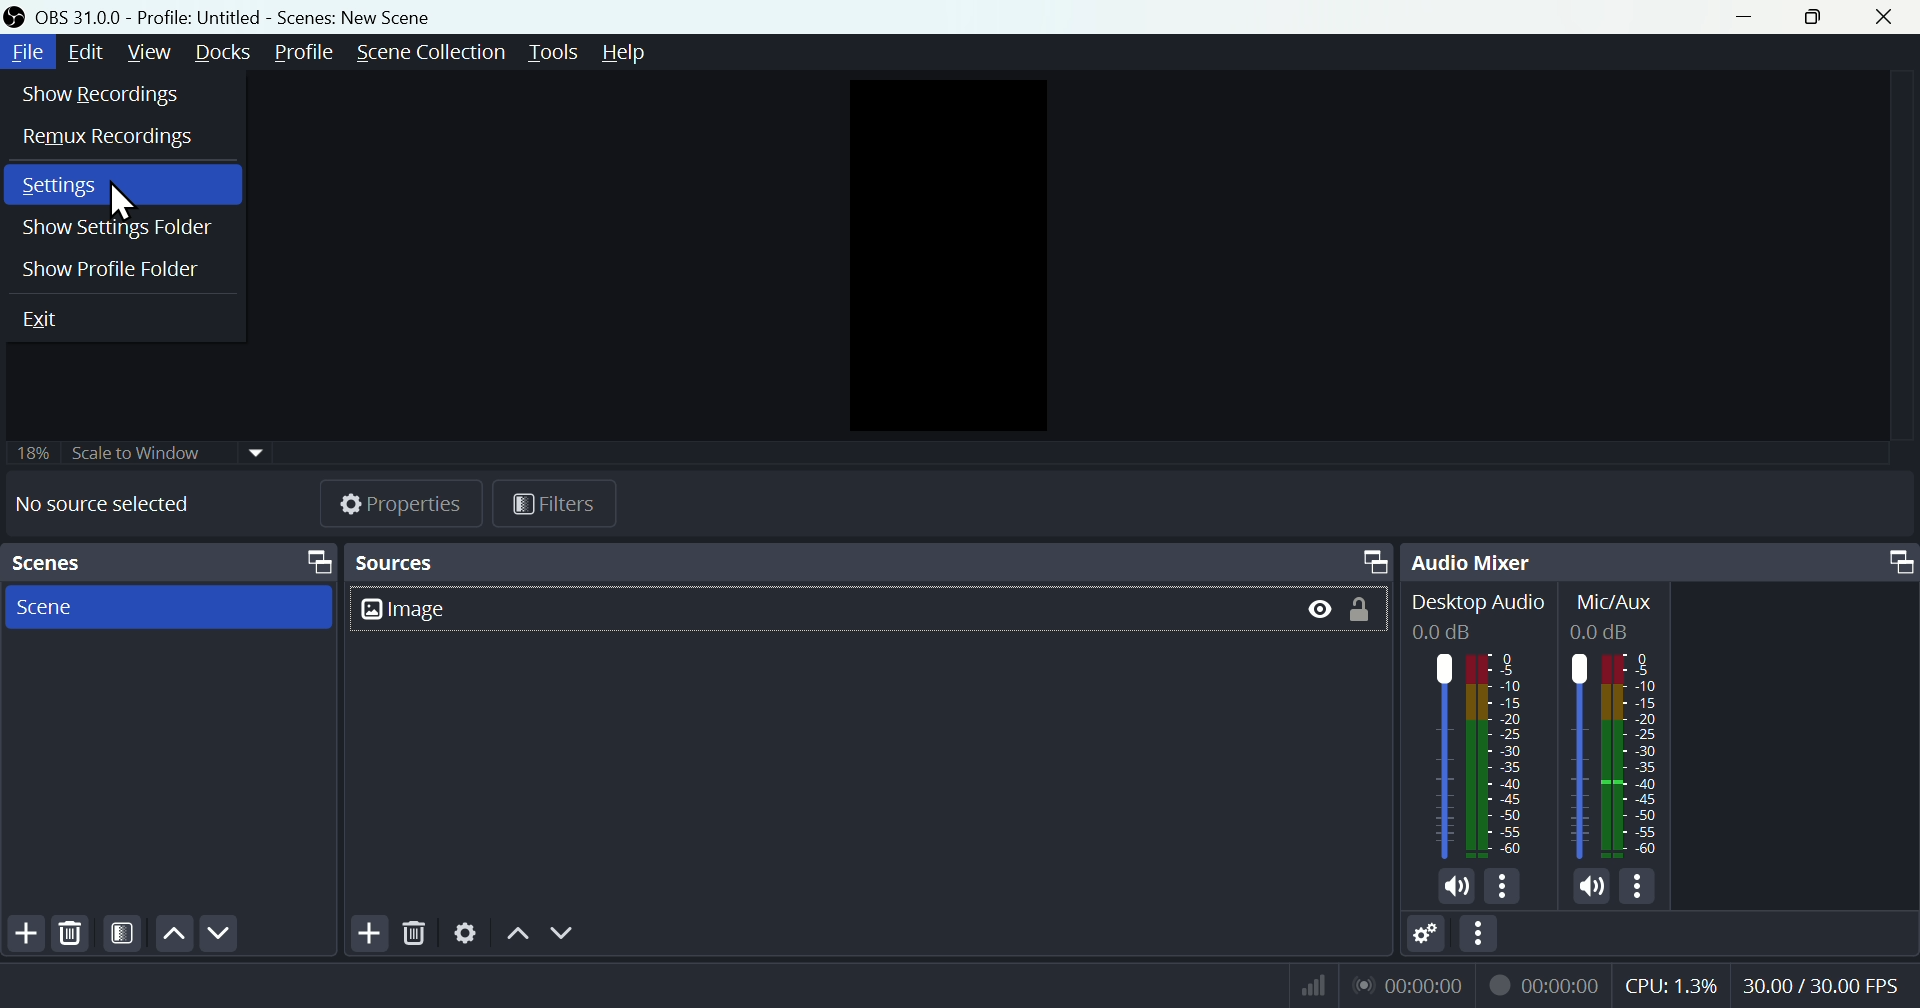 The image size is (1920, 1008). I want to click on Down, so click(222, 937).